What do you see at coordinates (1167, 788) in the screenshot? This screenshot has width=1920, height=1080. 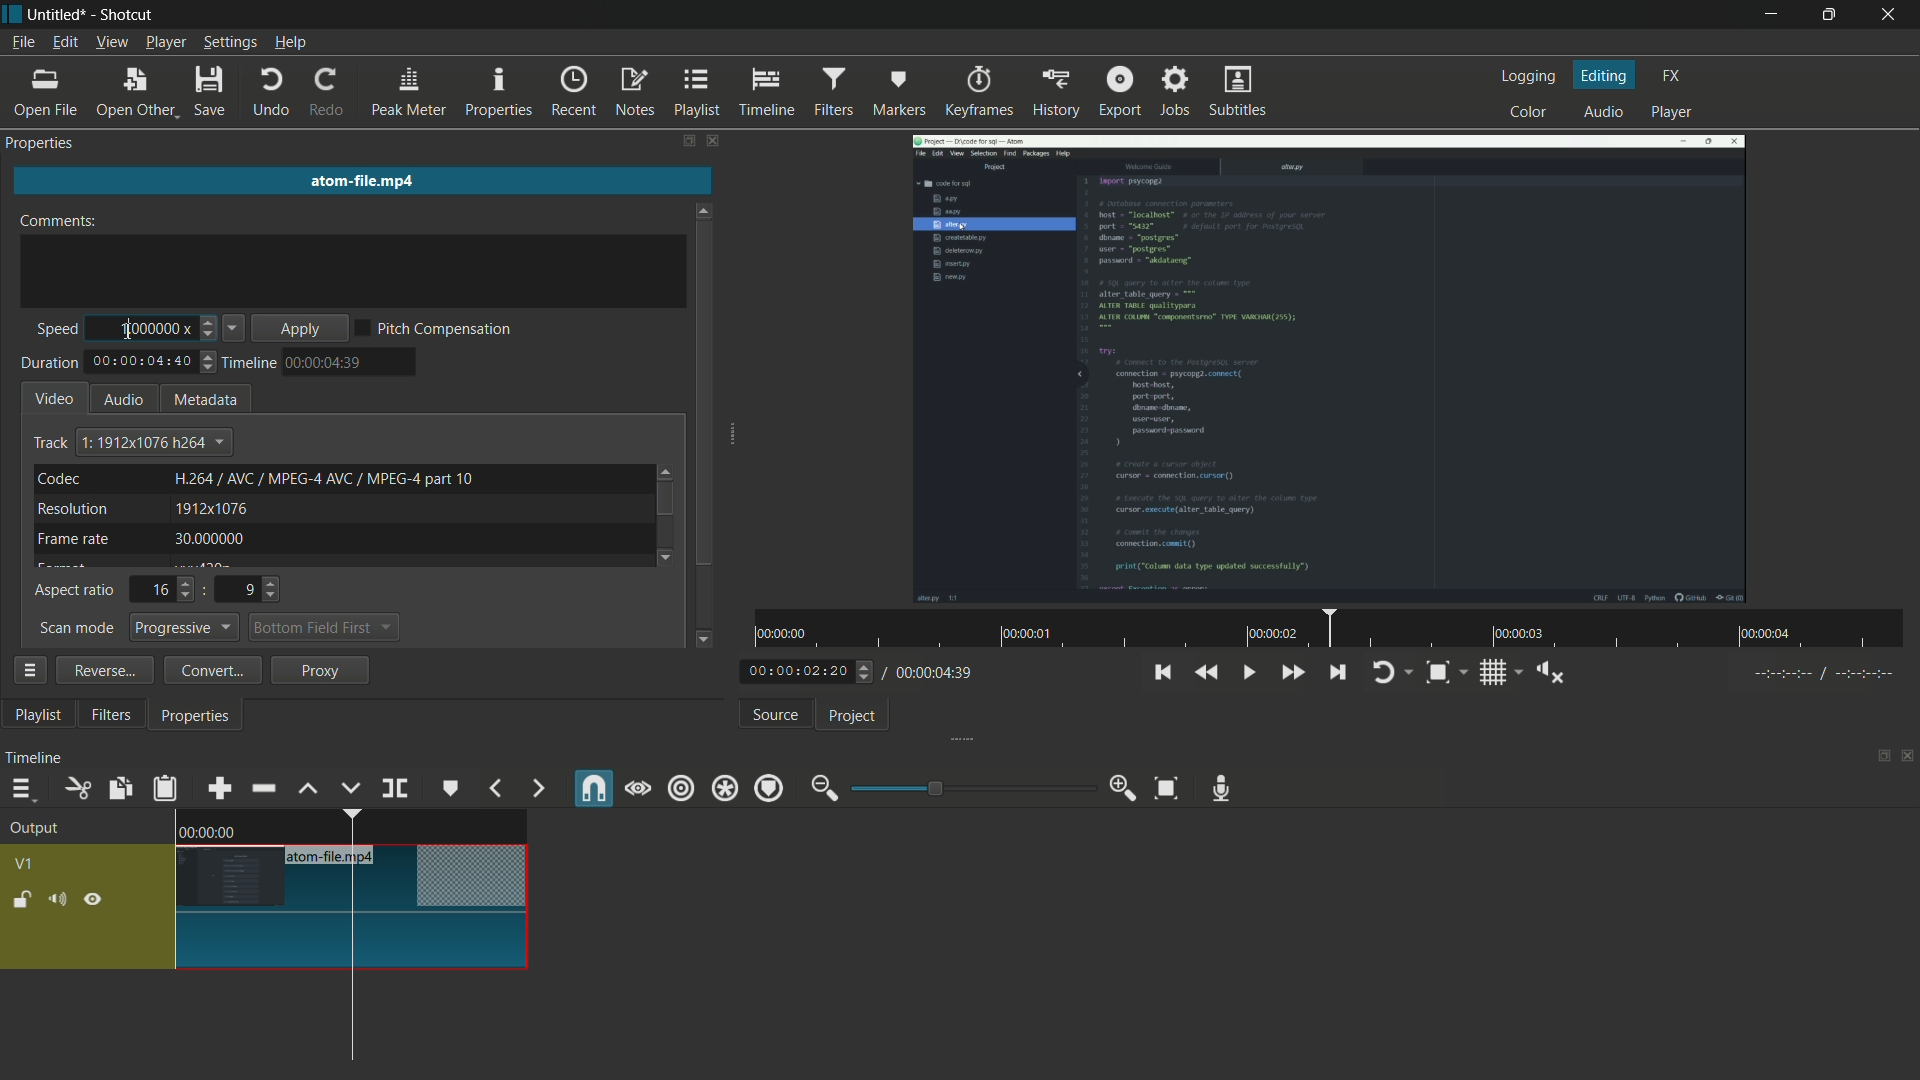 I see `zoom timeline to fit` at bounding box center [1167, 788].